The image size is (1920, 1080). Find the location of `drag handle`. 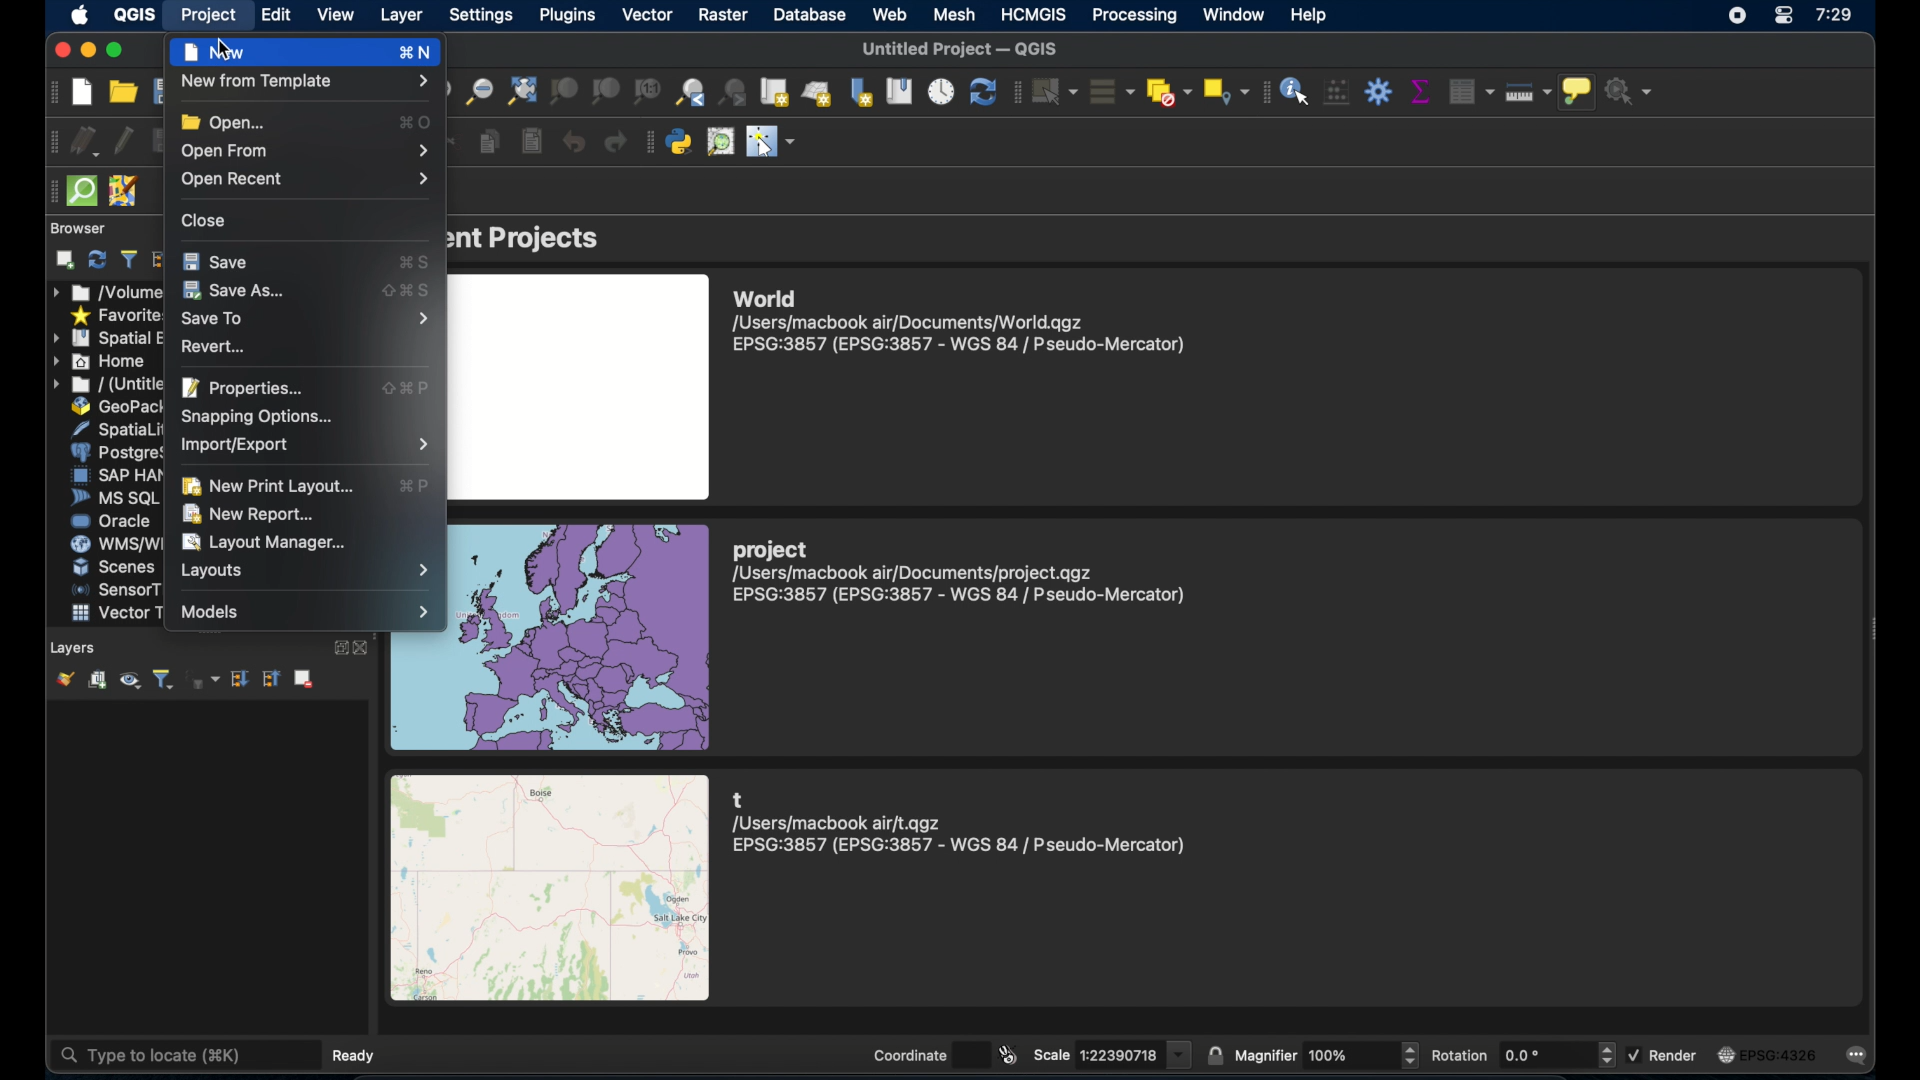

drag handle is located at coordinates (50, 192).